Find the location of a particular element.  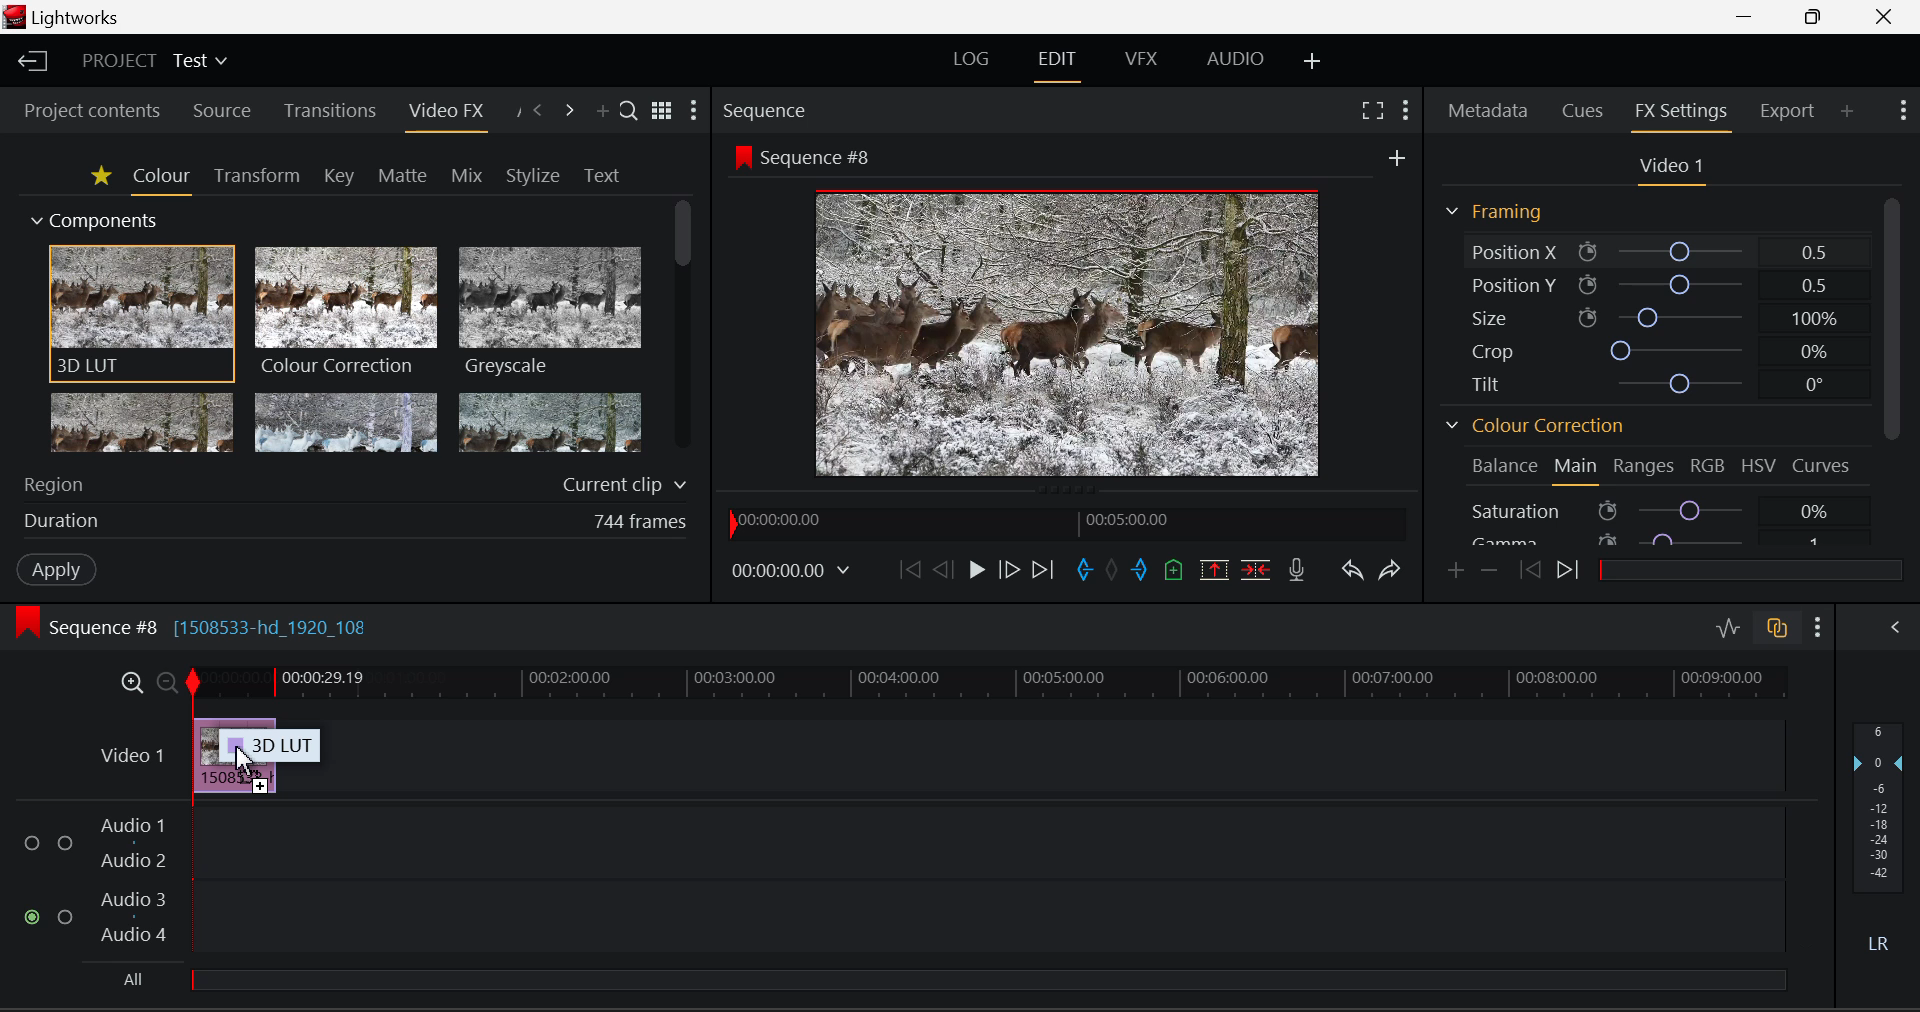

Add keyframe is located at coordinates (1454, 573).